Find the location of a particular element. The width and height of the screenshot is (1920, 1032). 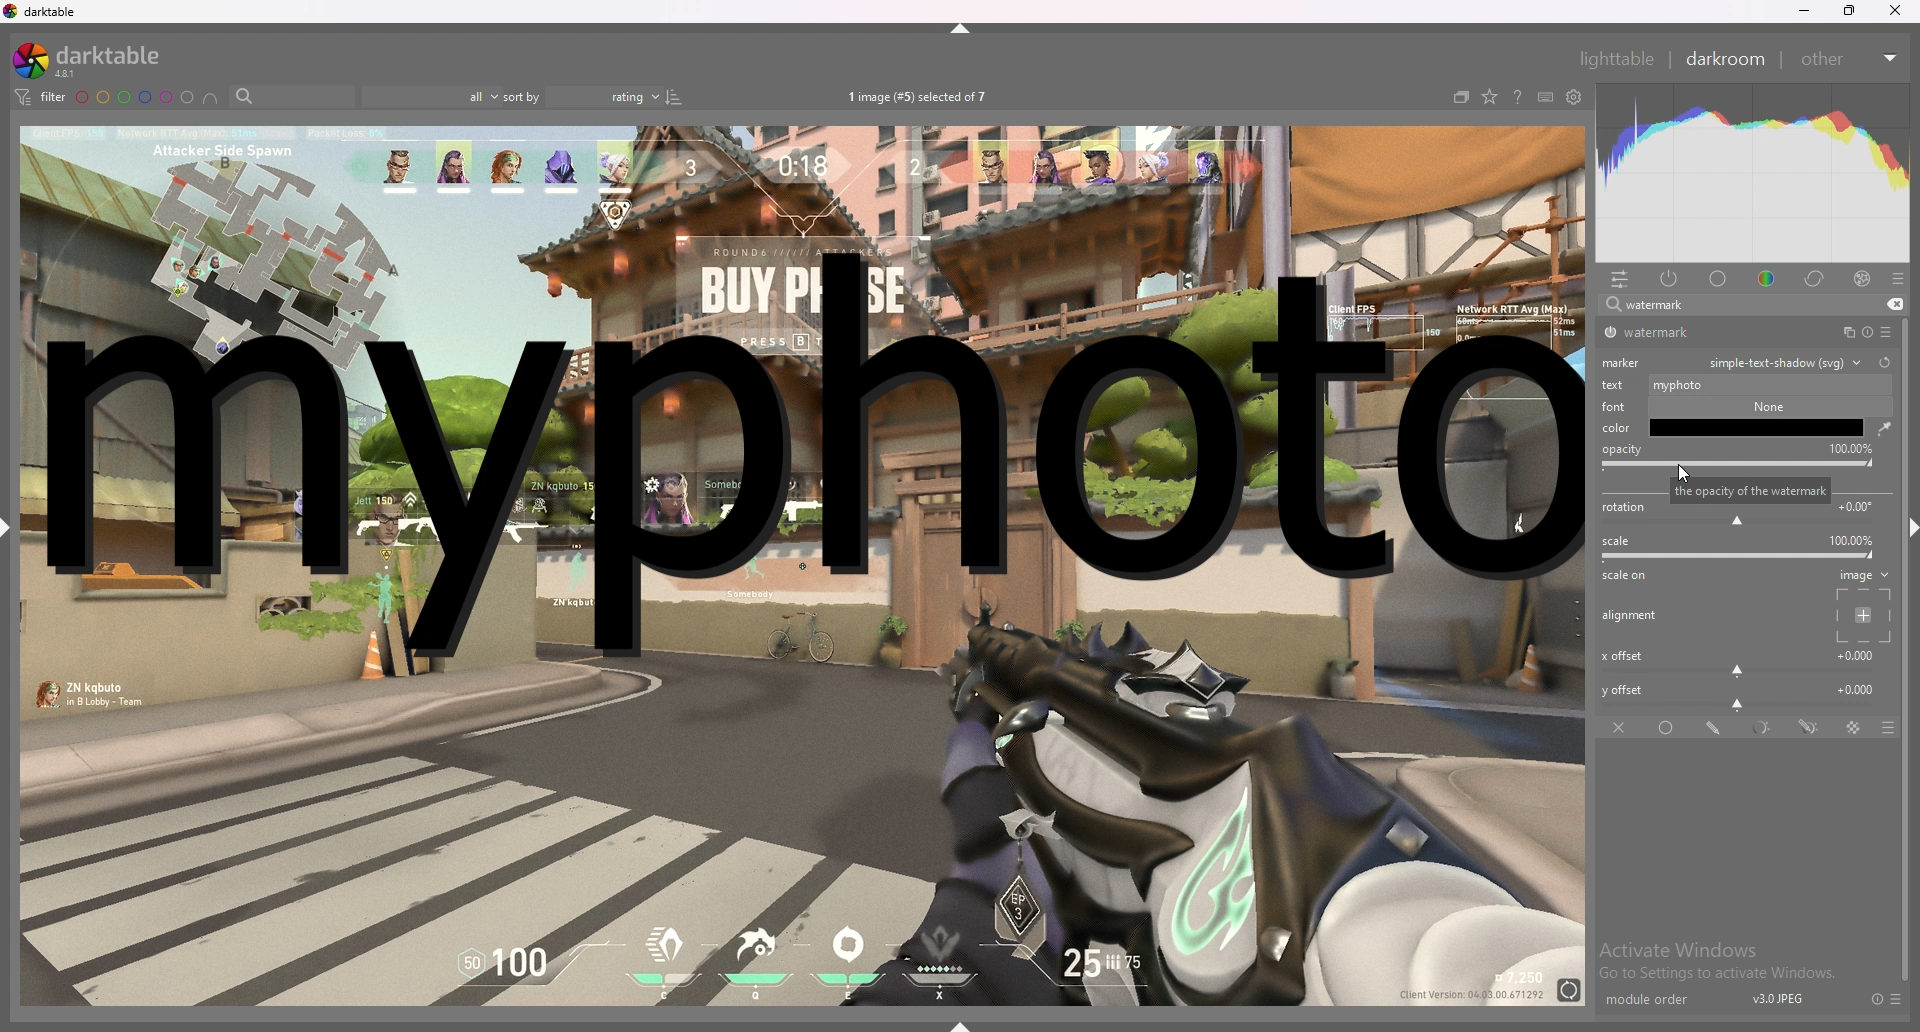

Close is located at coordinates (1900, 14).